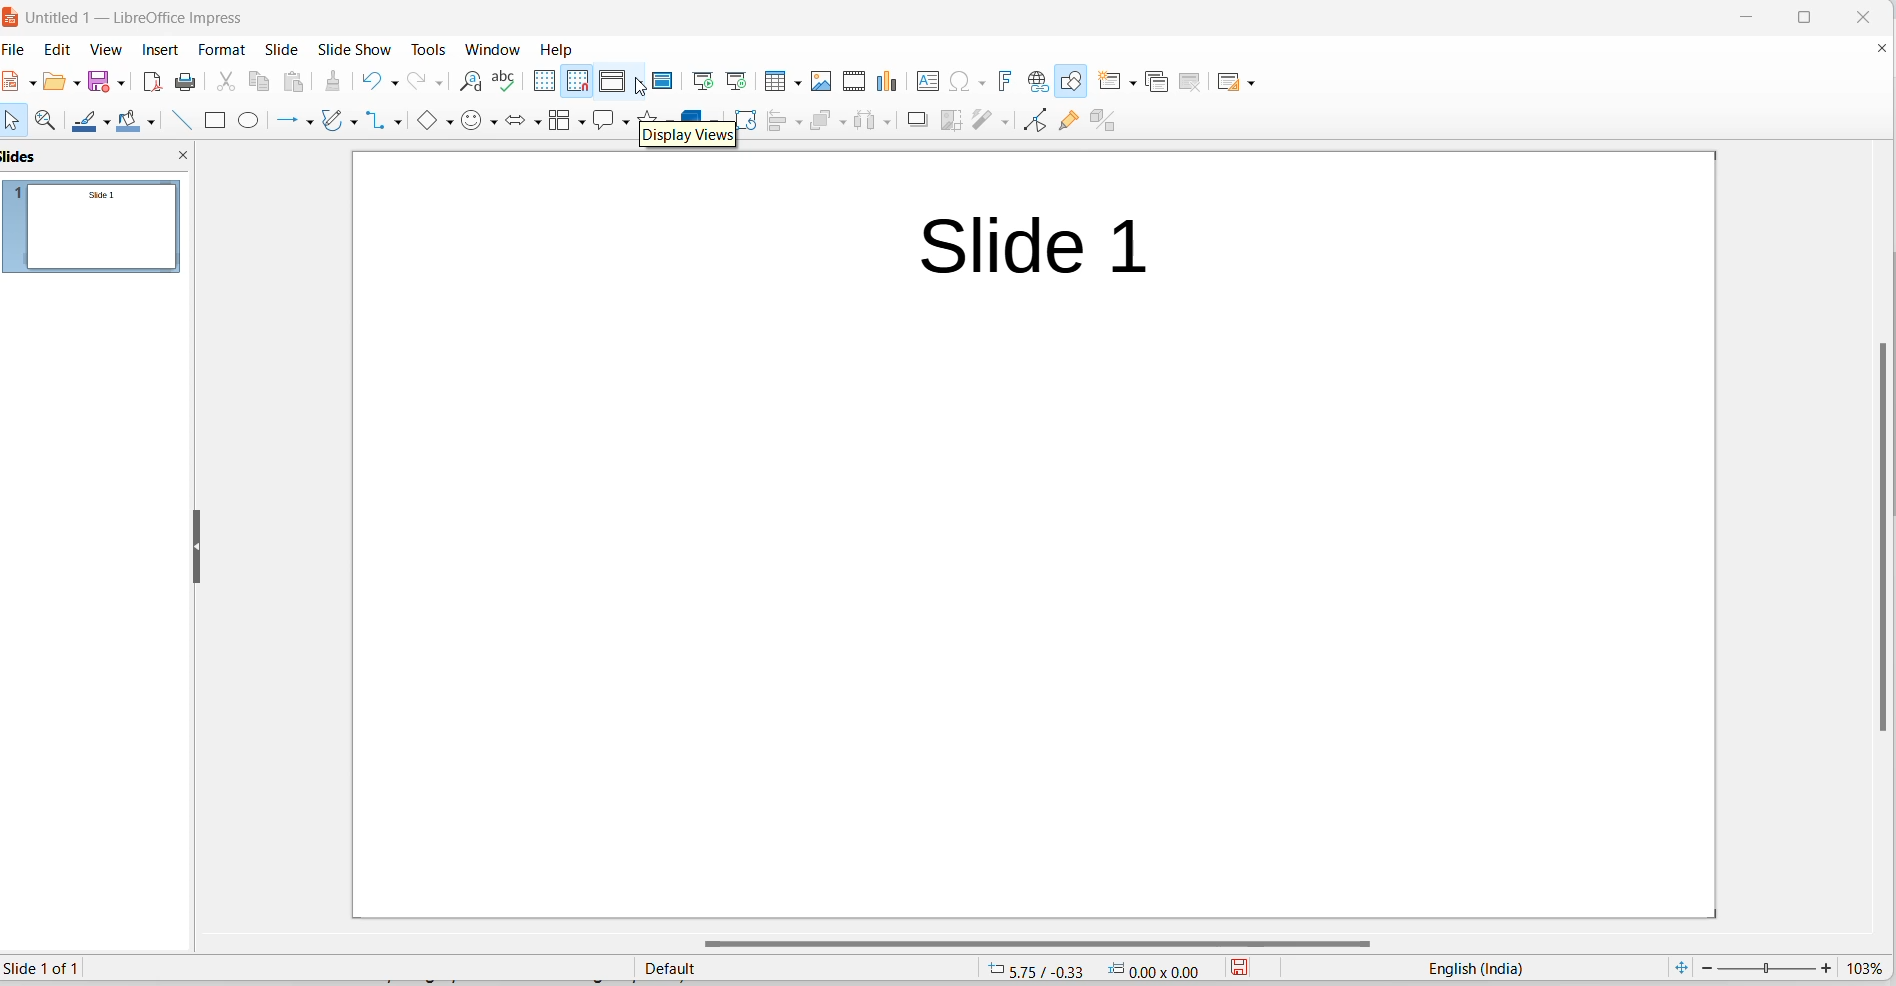  What do you see at coordinates (431, 49) in the screenshot?
I see `tools` at bounding box center [431, 49].